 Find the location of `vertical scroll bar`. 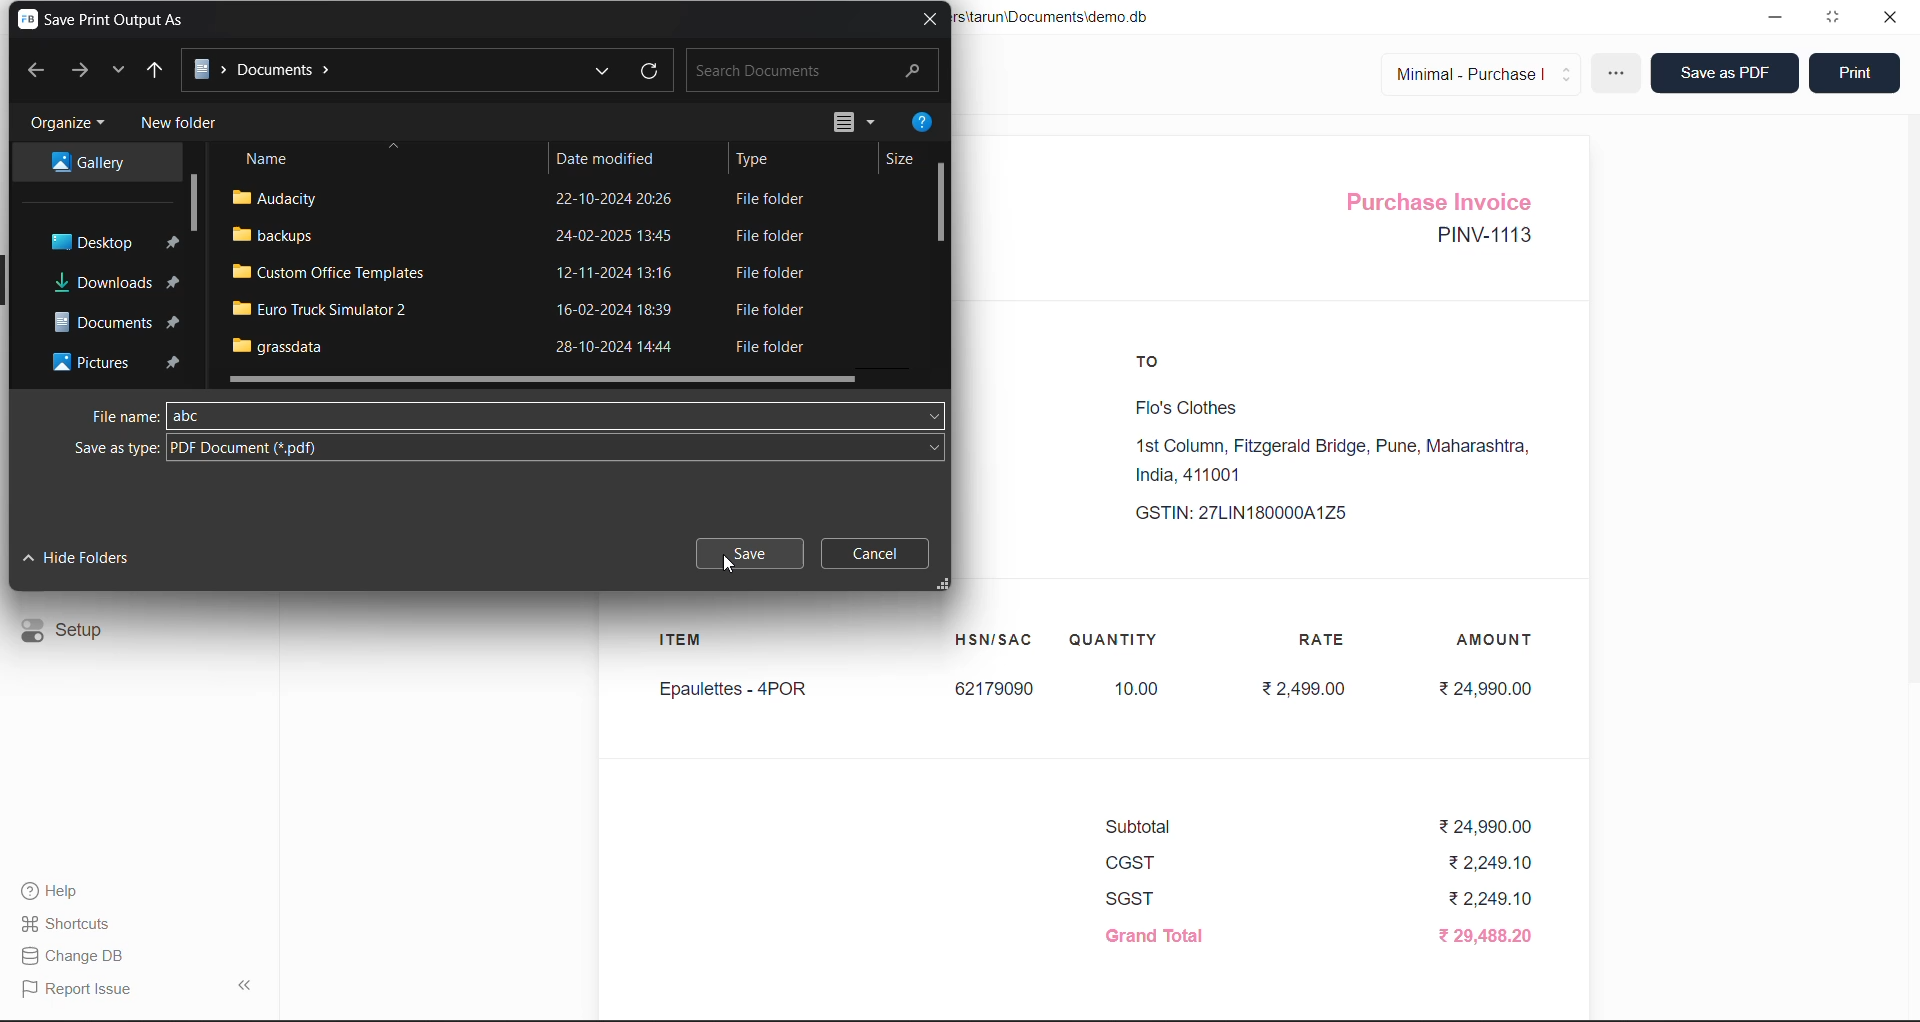

vertical scroll bar is located at coordinates (946, 204).